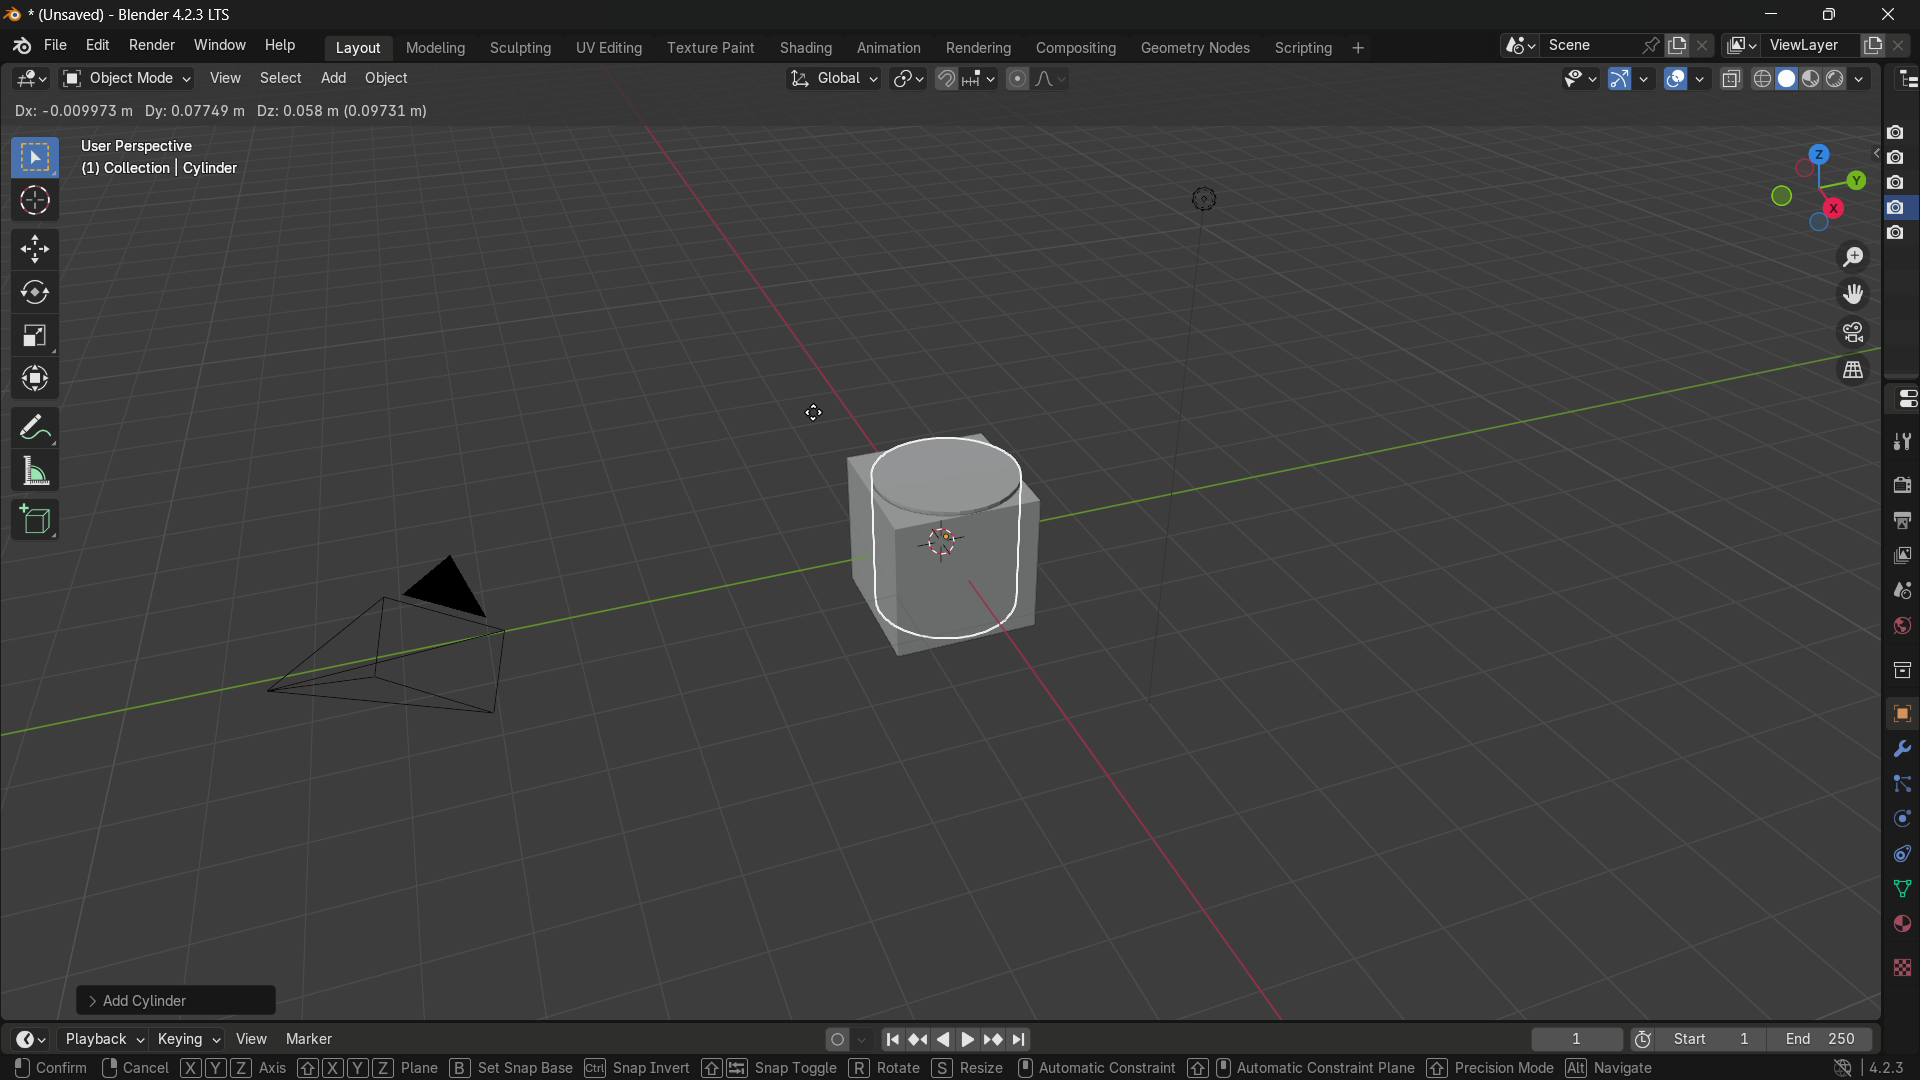 The height and width of the screenshot is (1080, 1920). I want to click on capture, so click(1901, 131).